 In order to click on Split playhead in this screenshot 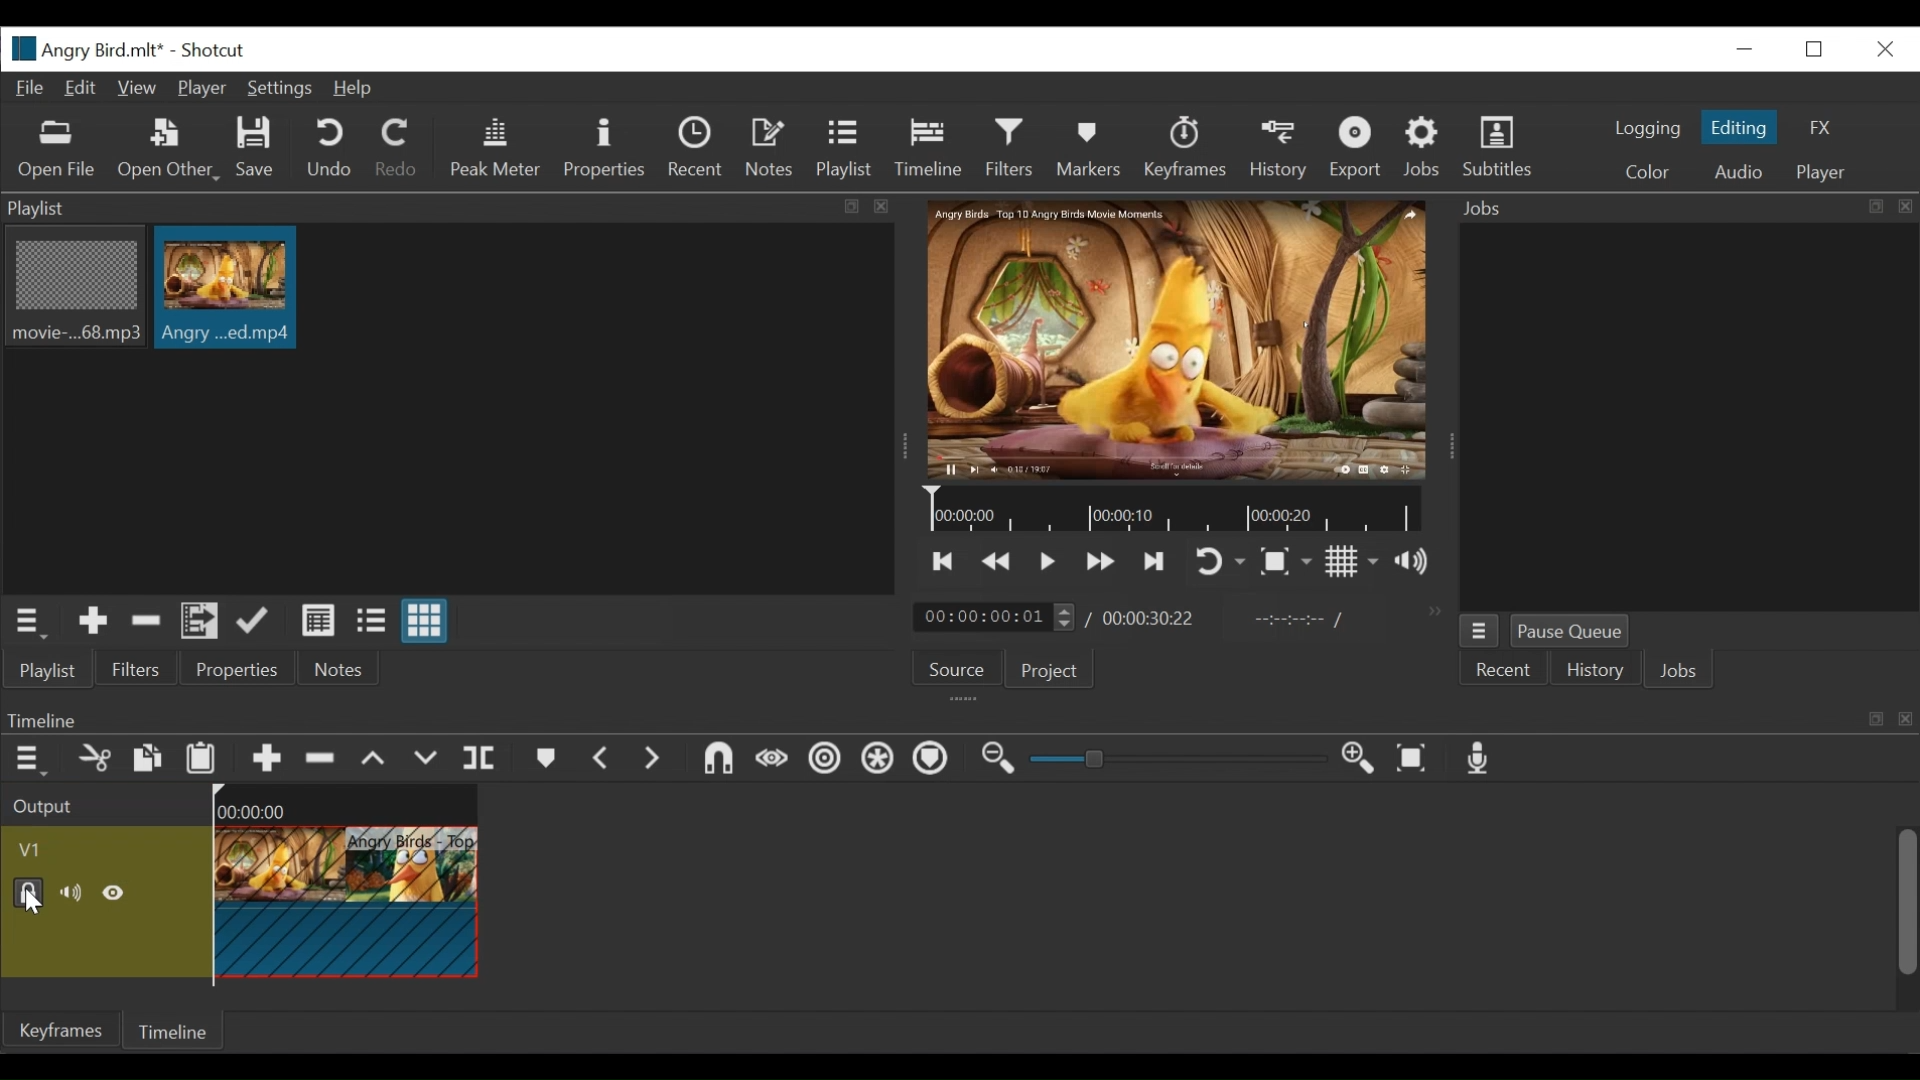, I will do `click(479, 762)`.